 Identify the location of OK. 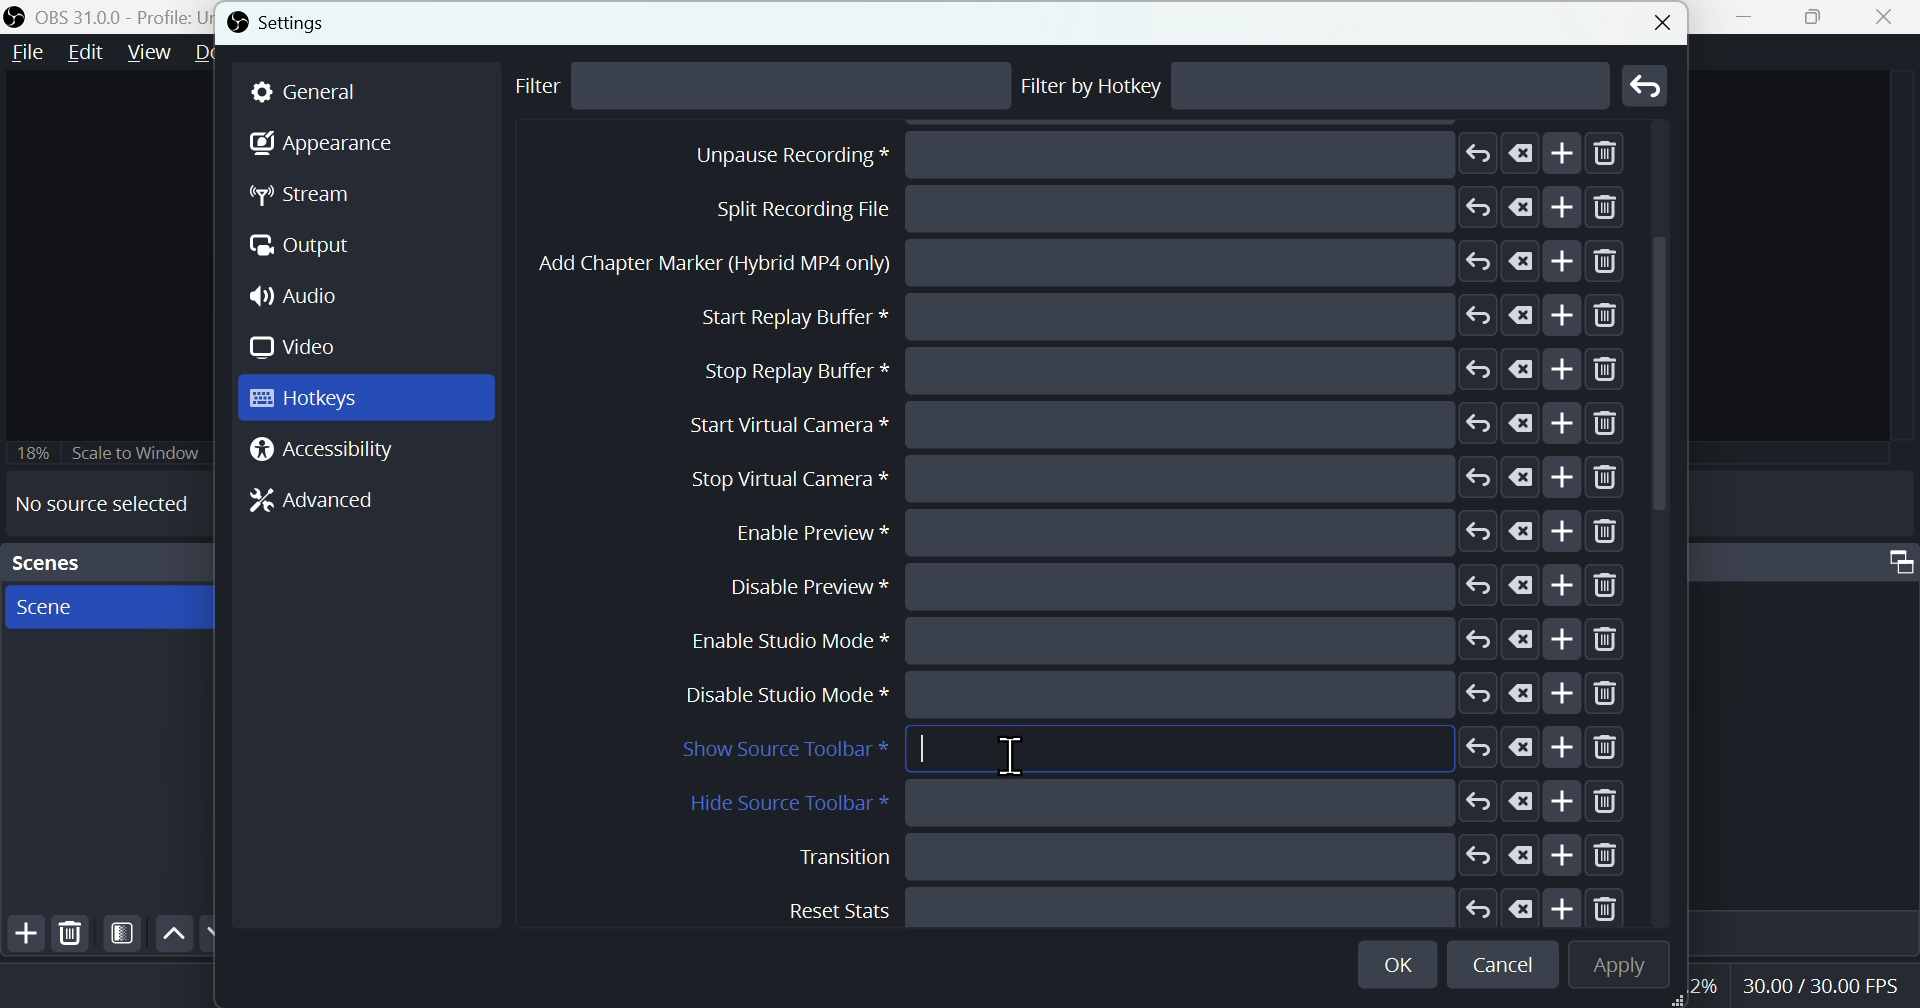
(1401, 961).